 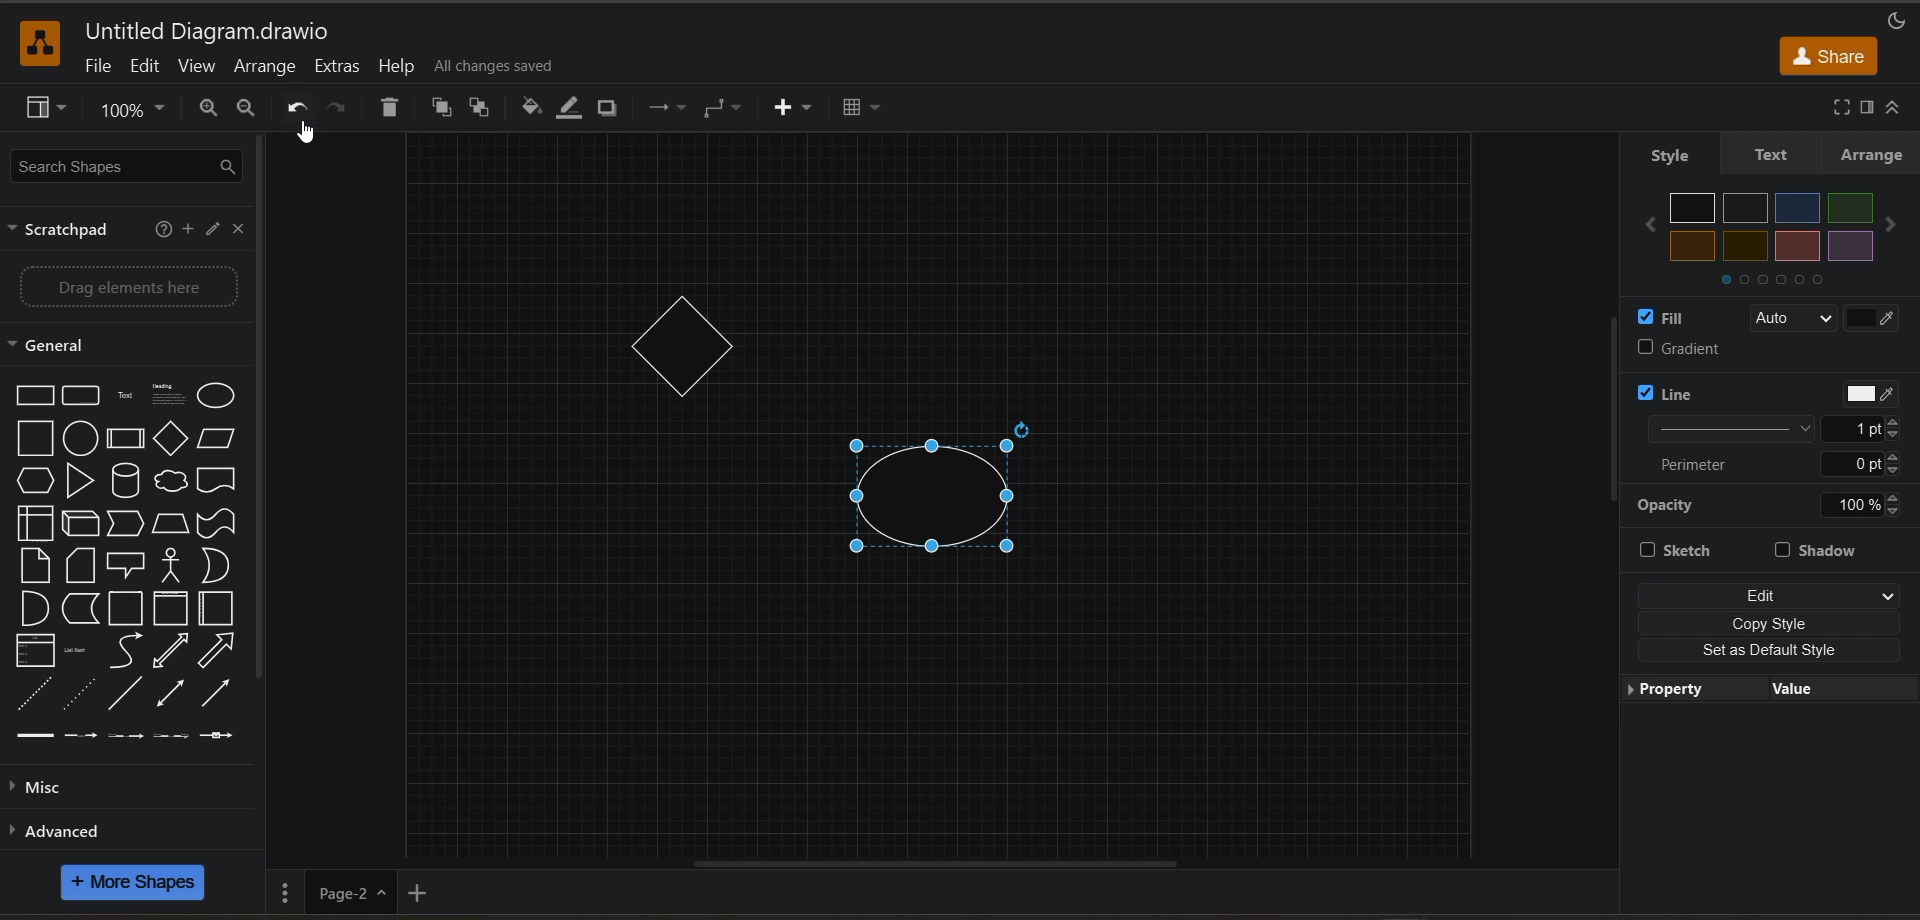 I want to click on table, so click(x=868, y=110).